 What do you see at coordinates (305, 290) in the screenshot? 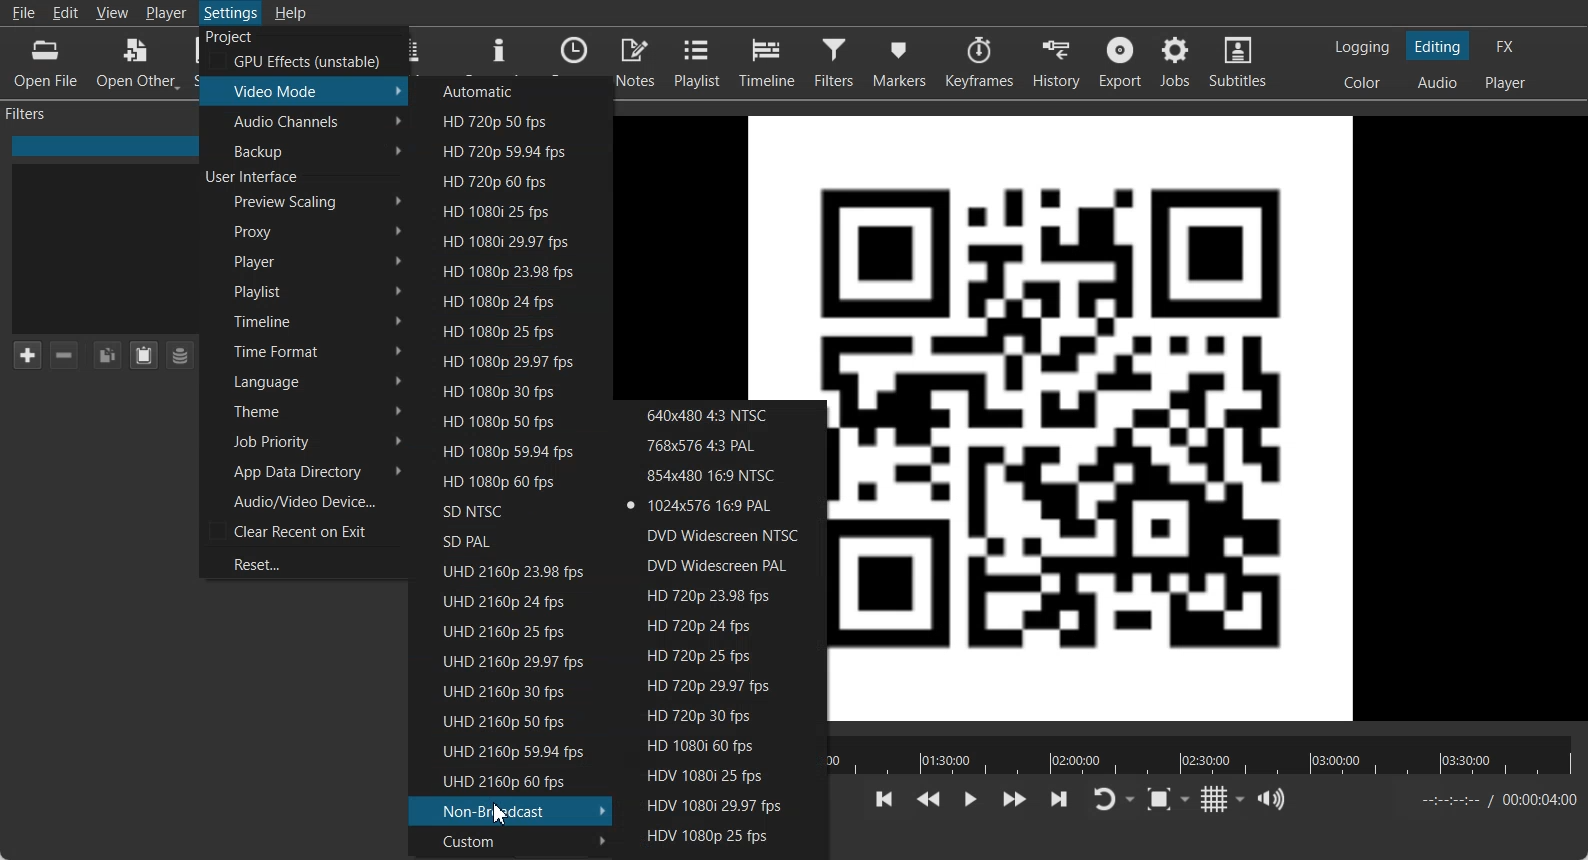
I see `Playlist` at bounding box center [305, 290].